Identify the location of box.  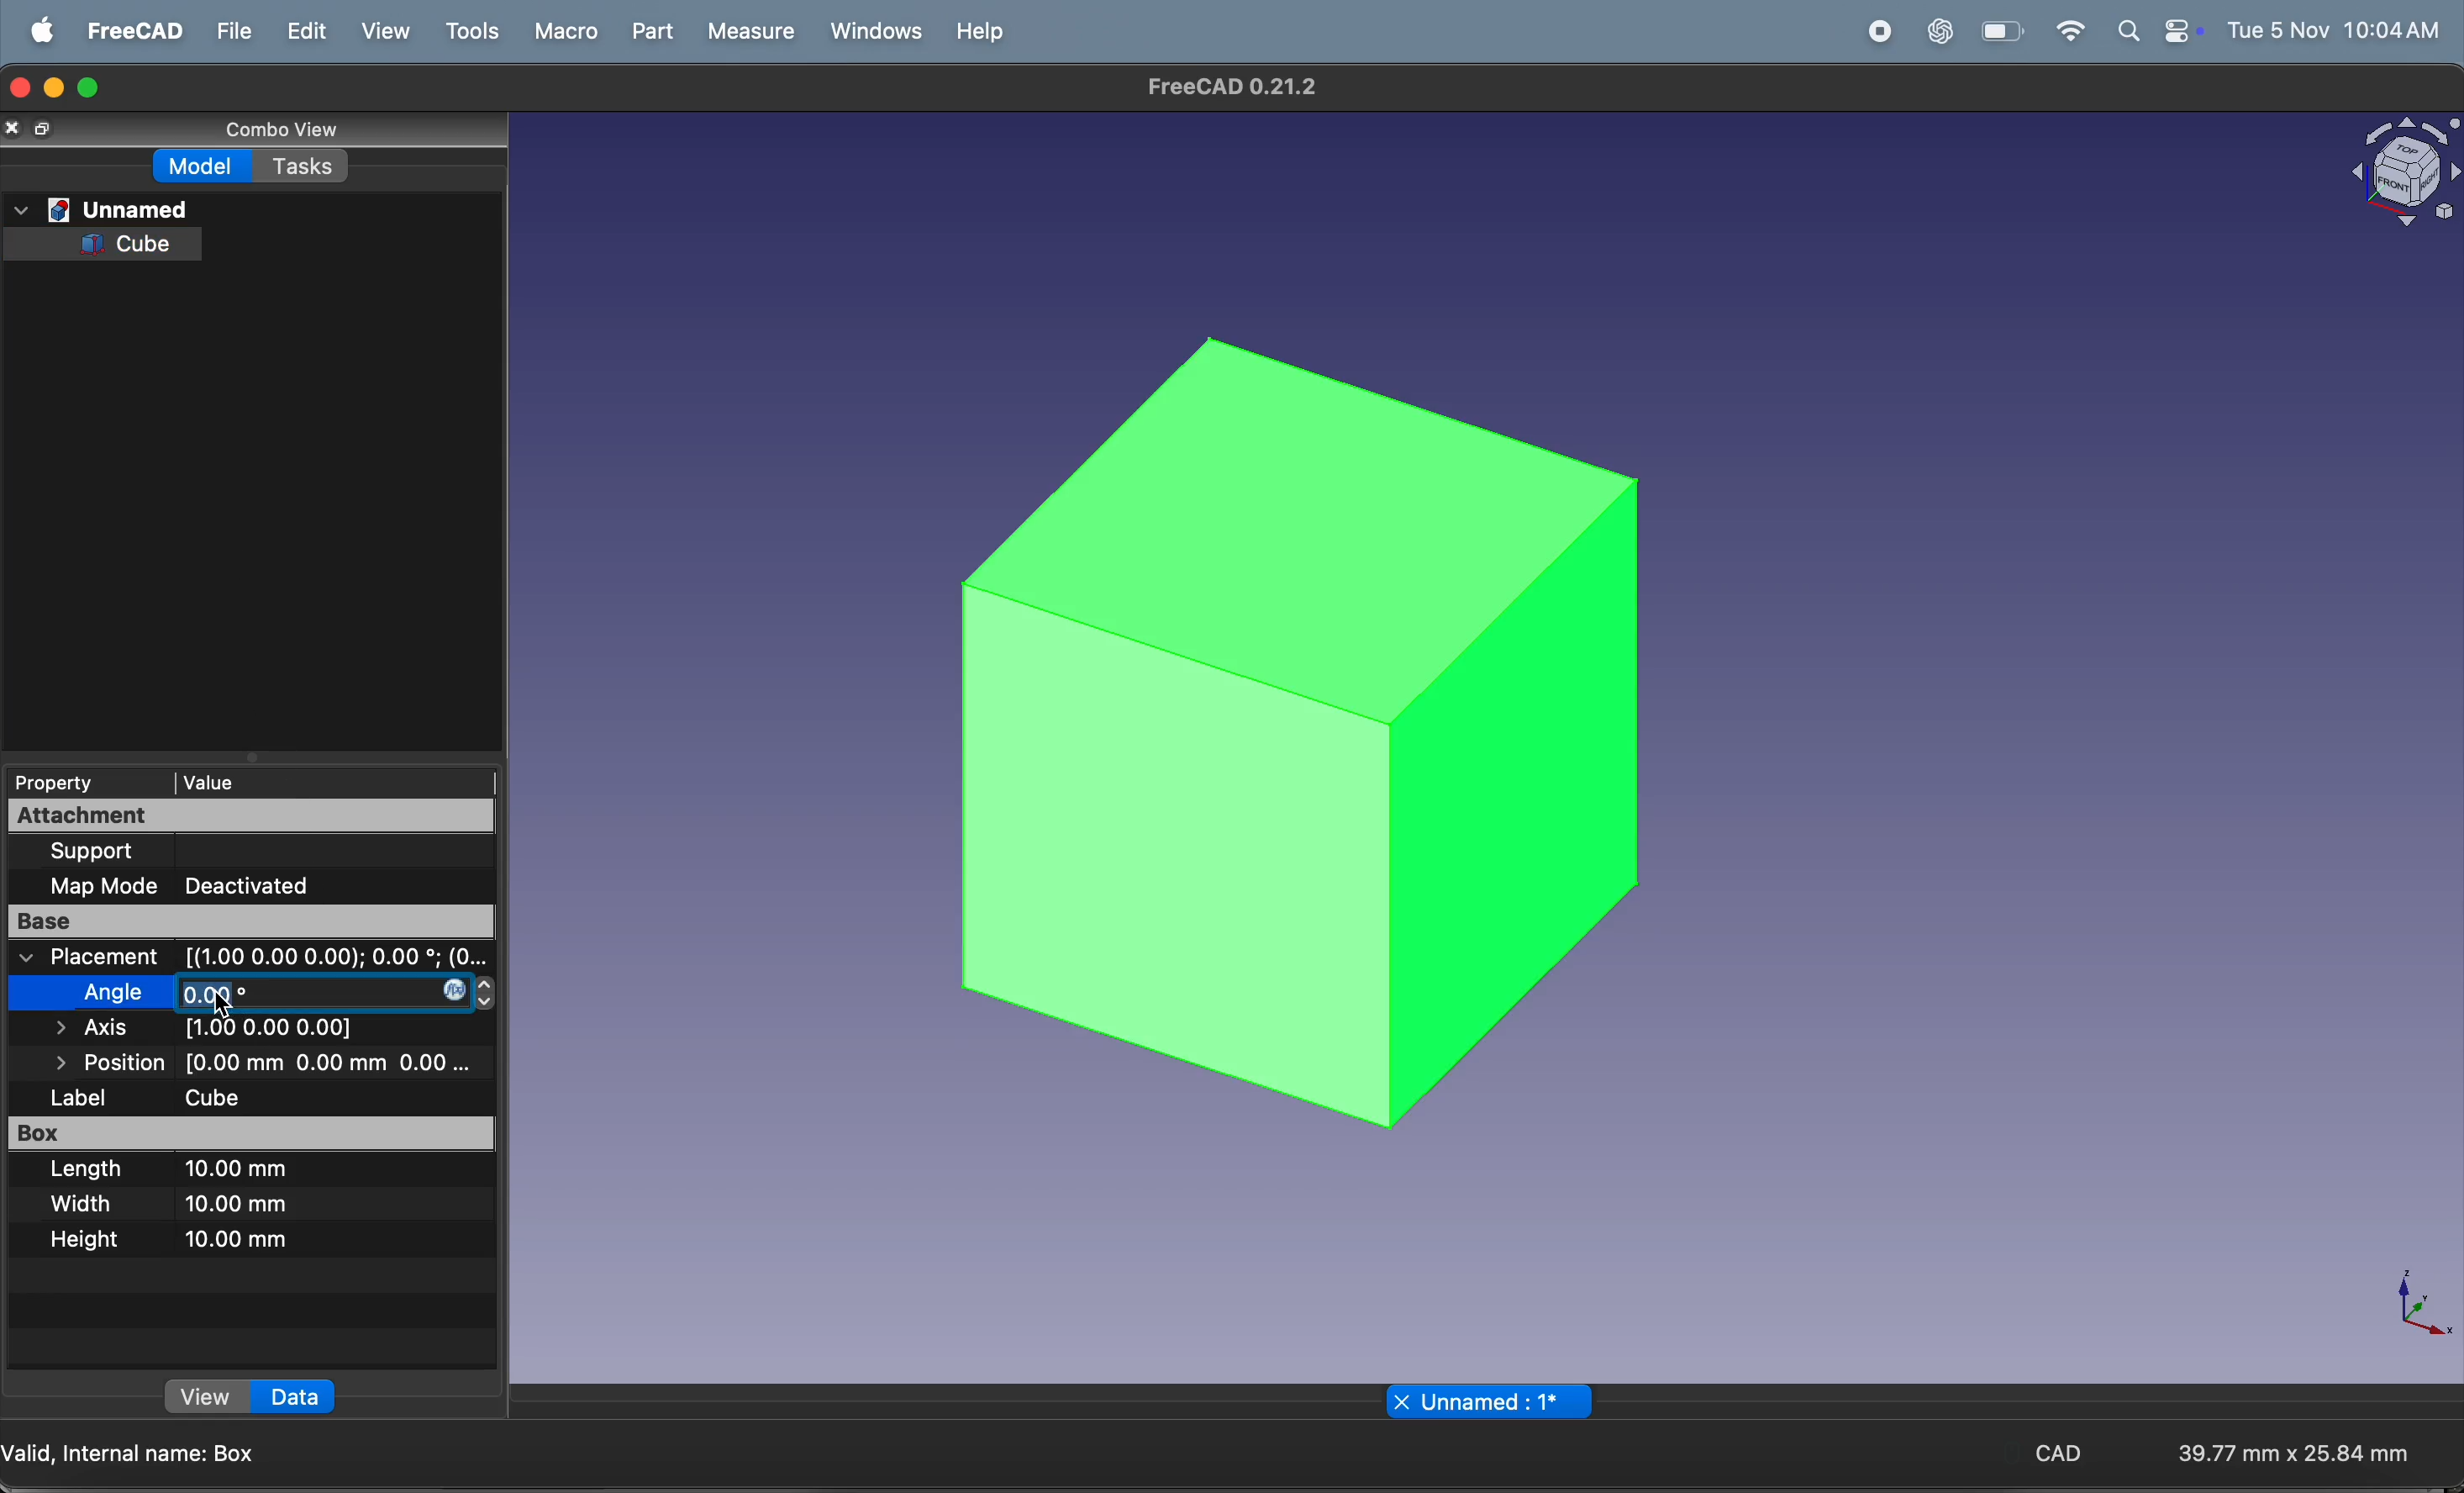
(258, 1133).